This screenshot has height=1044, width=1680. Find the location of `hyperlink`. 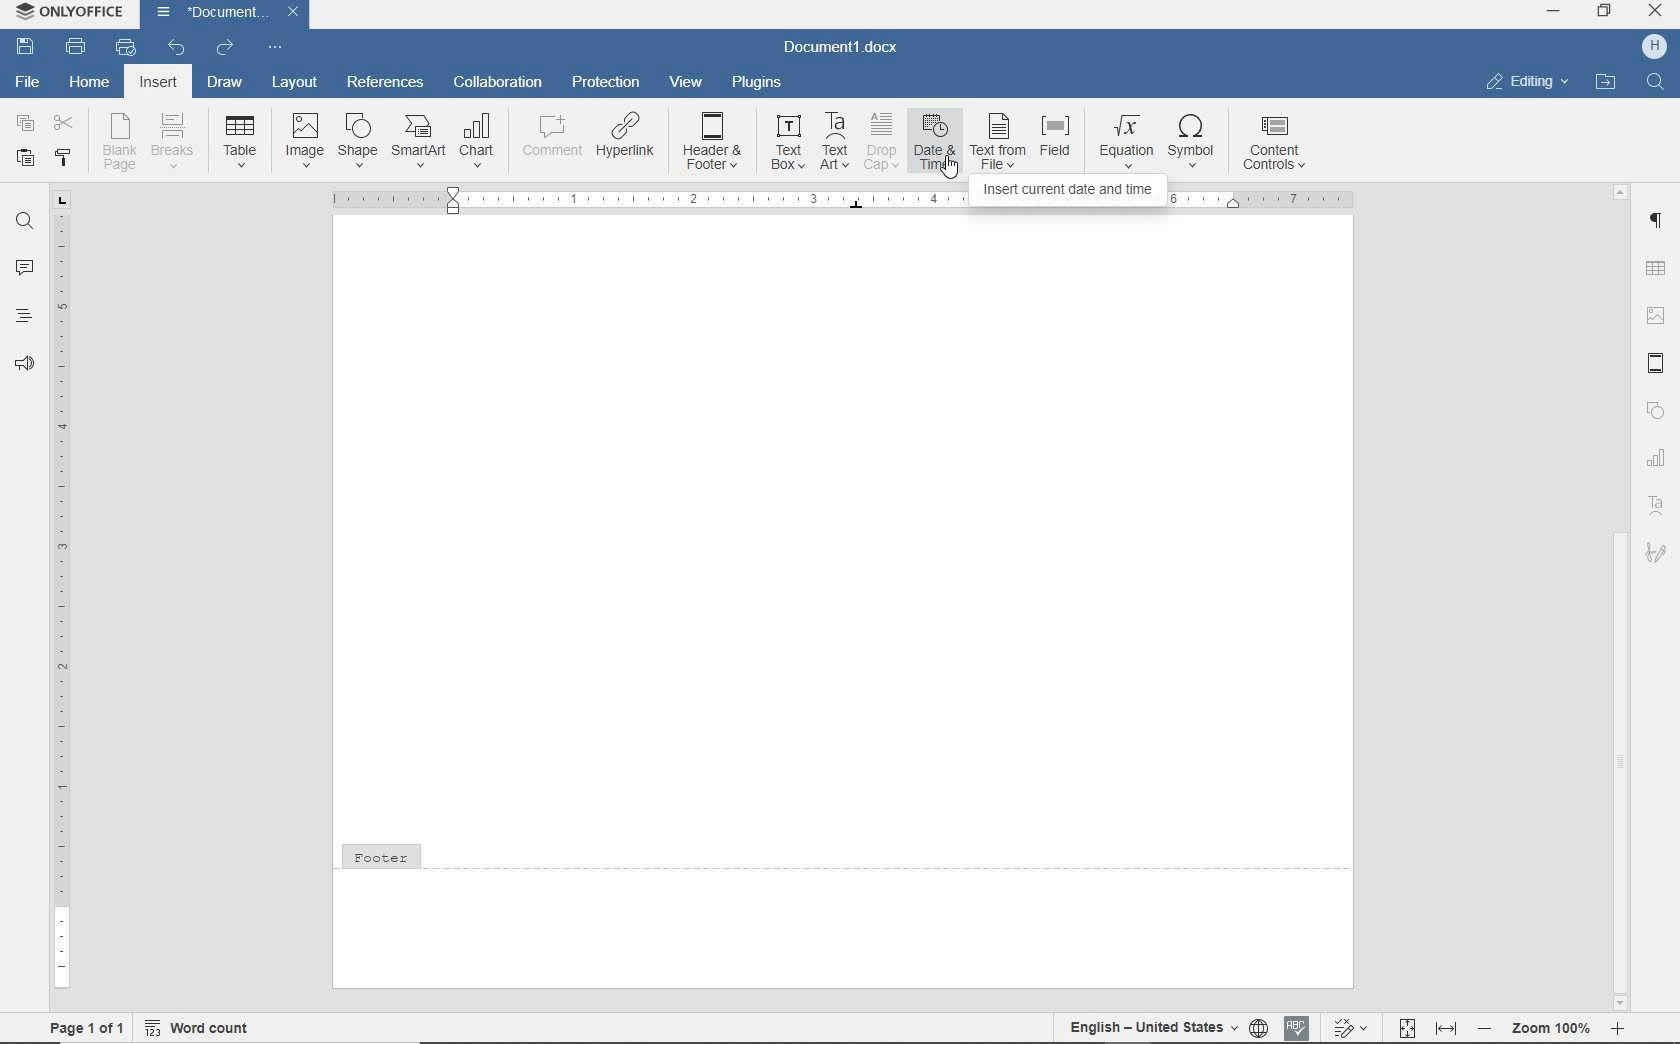

hyperlink is located at coordinates (624, 133).